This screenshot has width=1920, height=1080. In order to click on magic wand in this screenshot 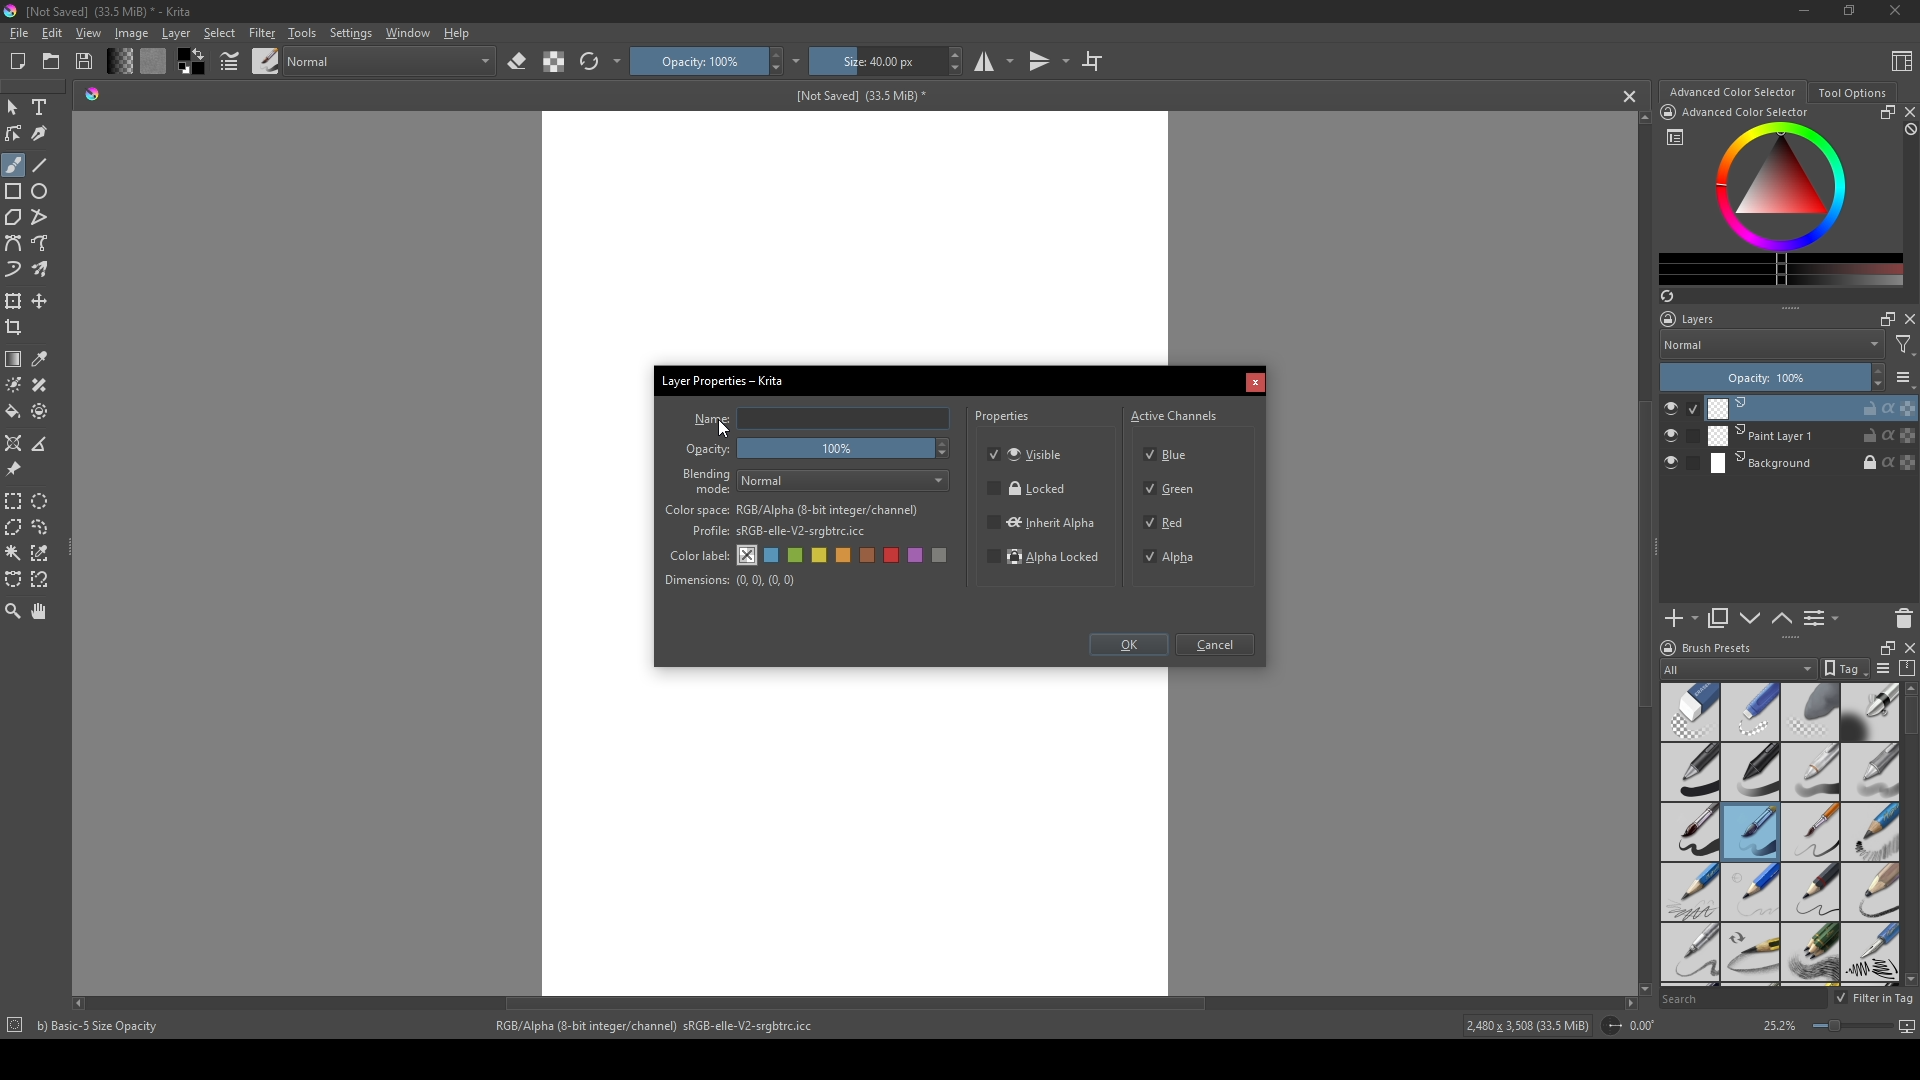, I will do `click(13, 552)`.